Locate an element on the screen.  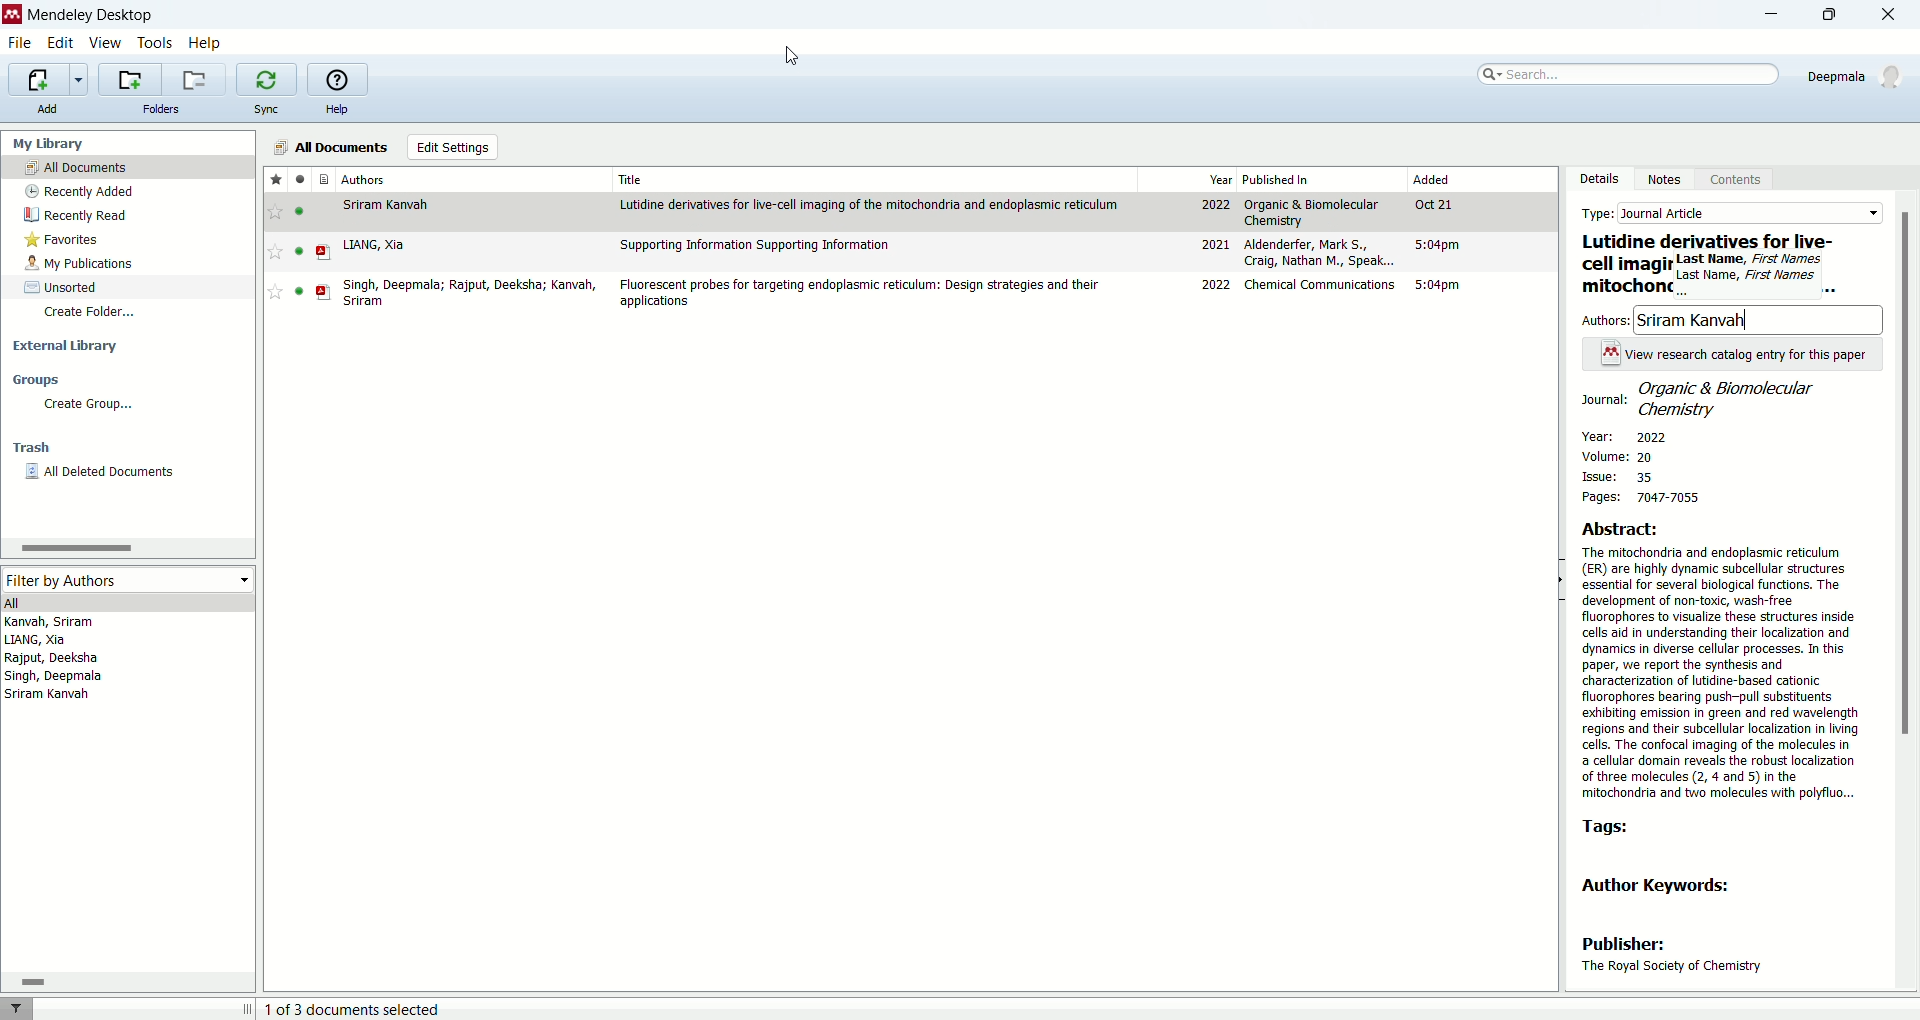
Kanvah, Sriram is located at coordinates (76, 623).